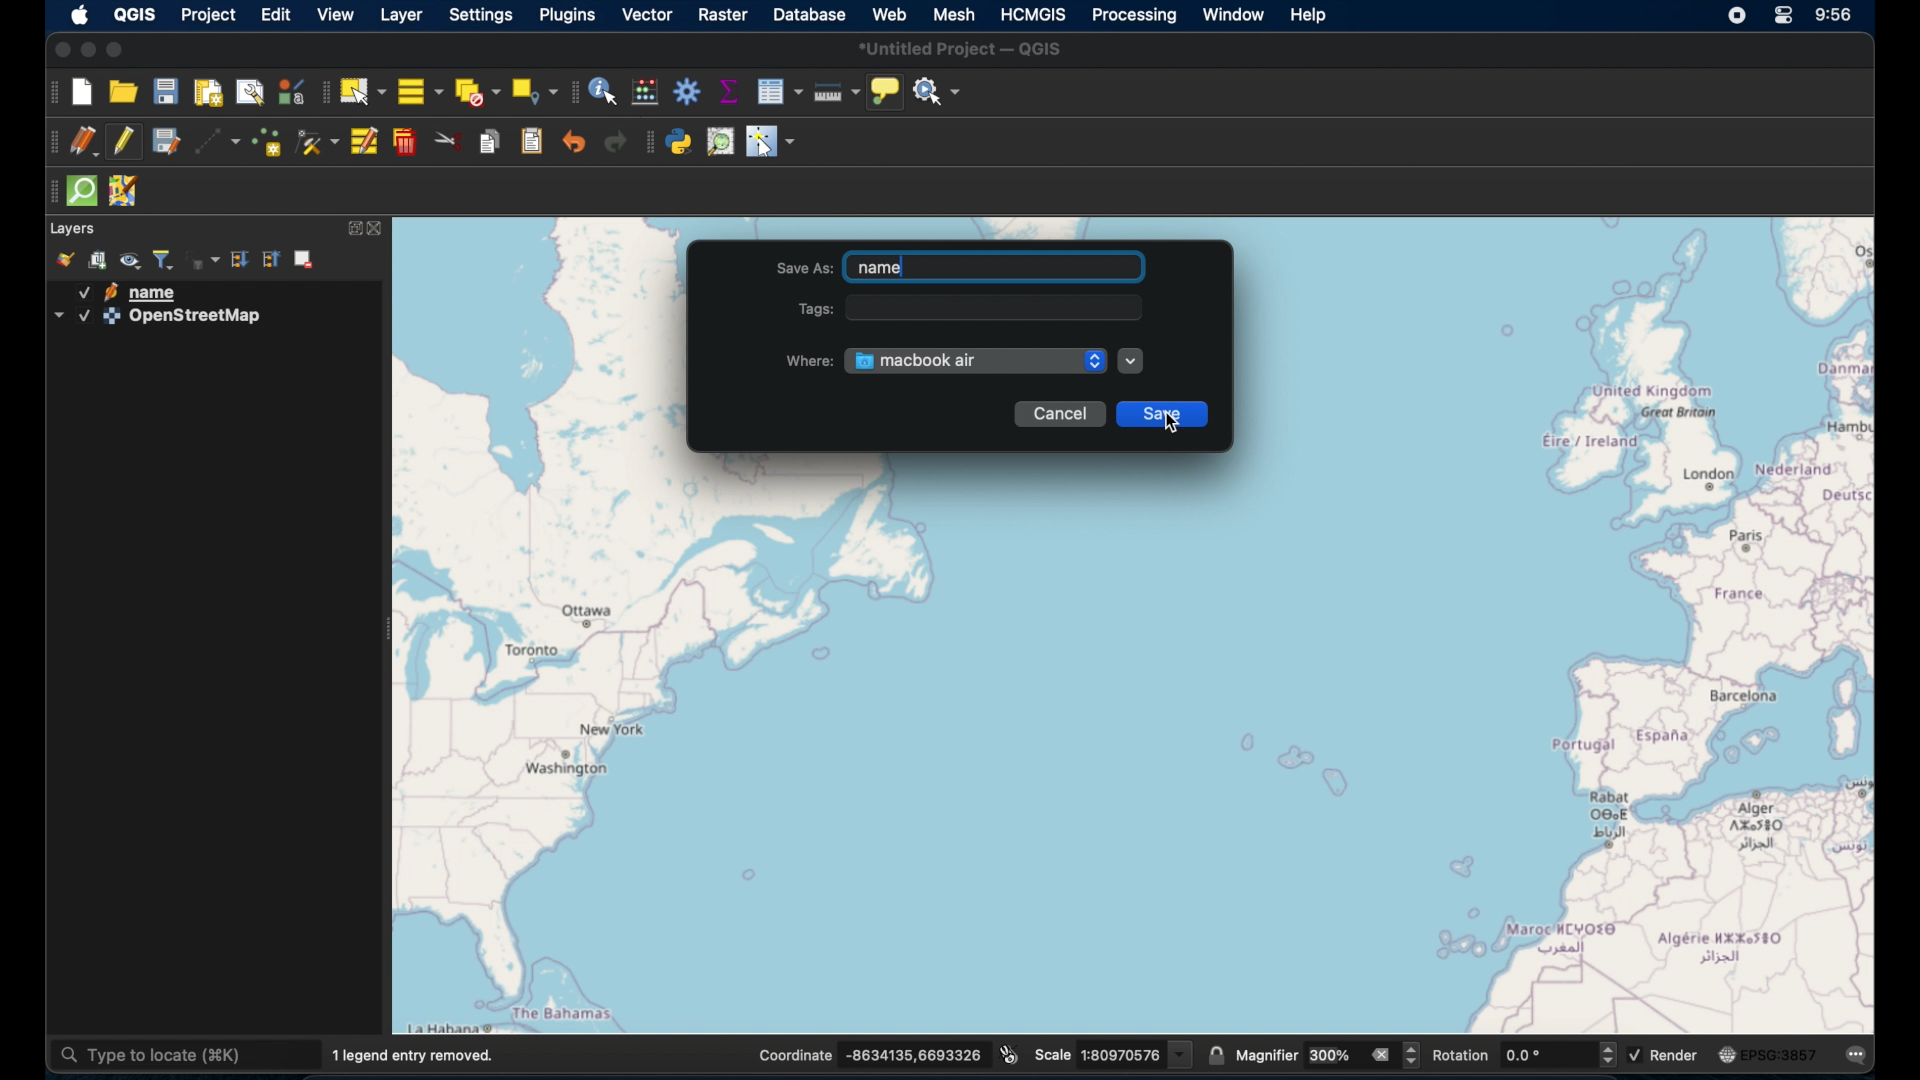 The width and height of the screenshot is (1920, 1080). What do you see at coordinates (119, 51) in the screenshot?
I see `maximize` at bounding box center [119, 51].